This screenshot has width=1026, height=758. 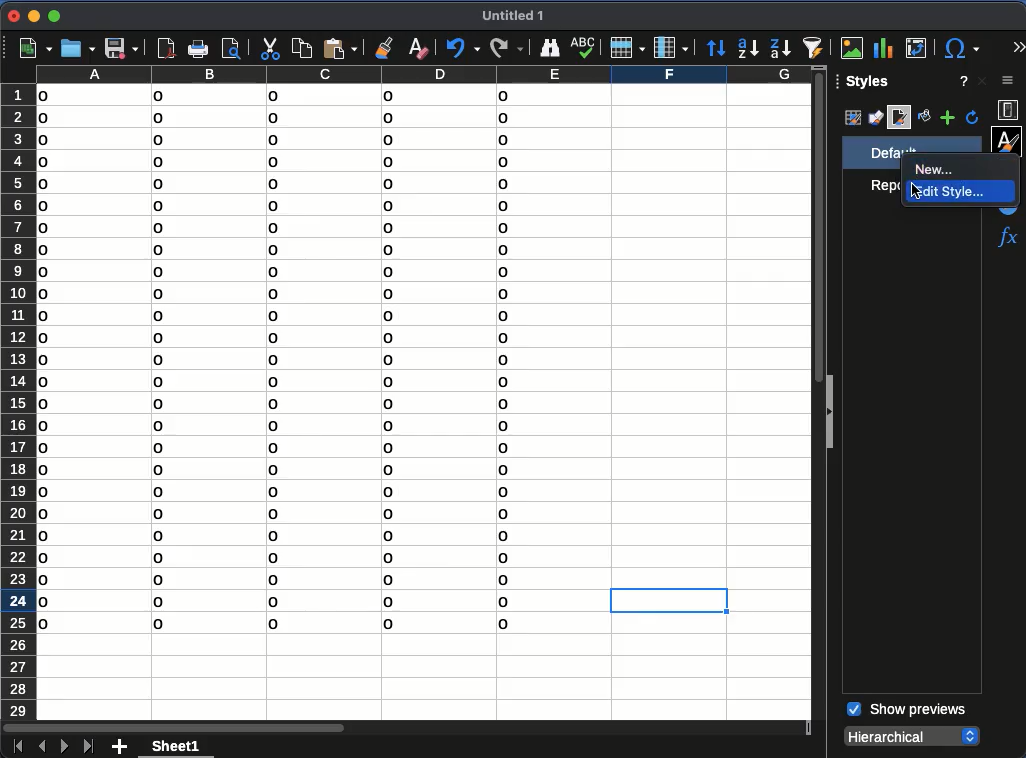 What do you see at coordinates (88, 745) in the screenshot?
I see `last sheet` at bounding box center [88, 745].